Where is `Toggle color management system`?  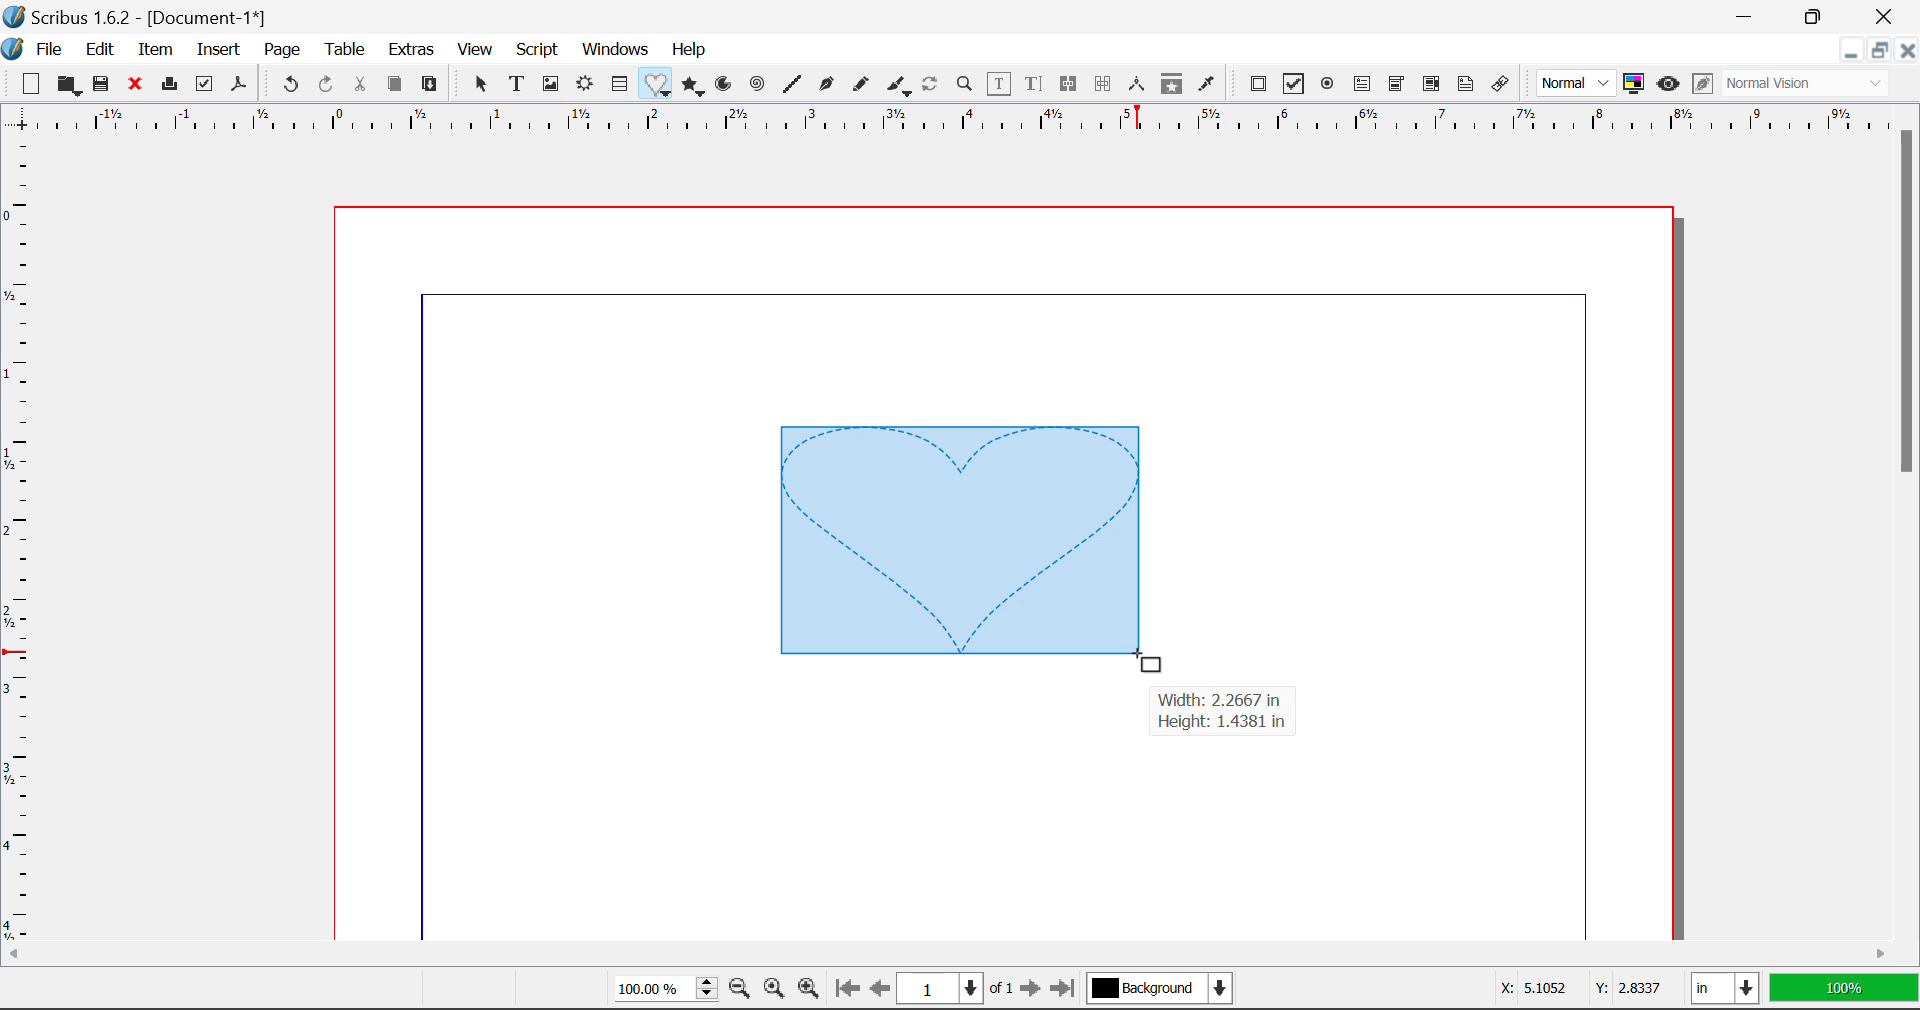
Toggle color management system is located at coordinates (1634, 85).